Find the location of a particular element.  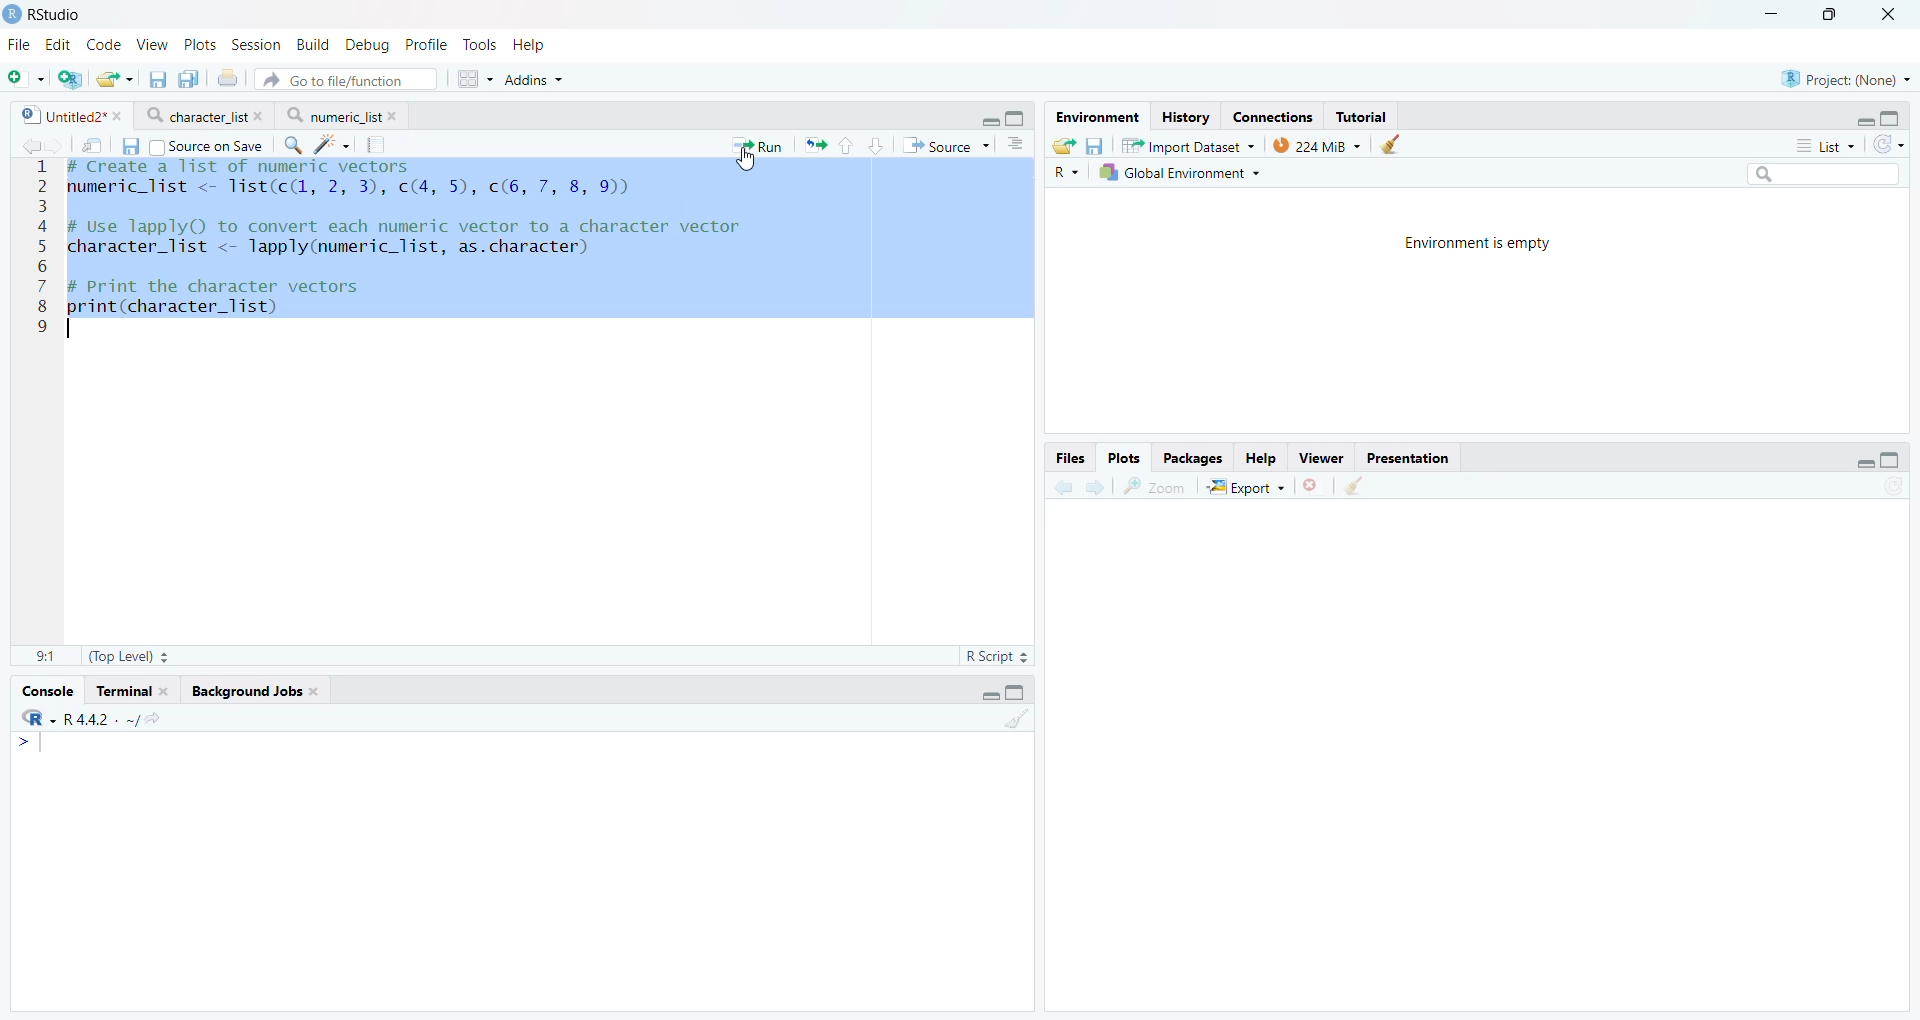

Minimize is located at coordinates (1775, 14).